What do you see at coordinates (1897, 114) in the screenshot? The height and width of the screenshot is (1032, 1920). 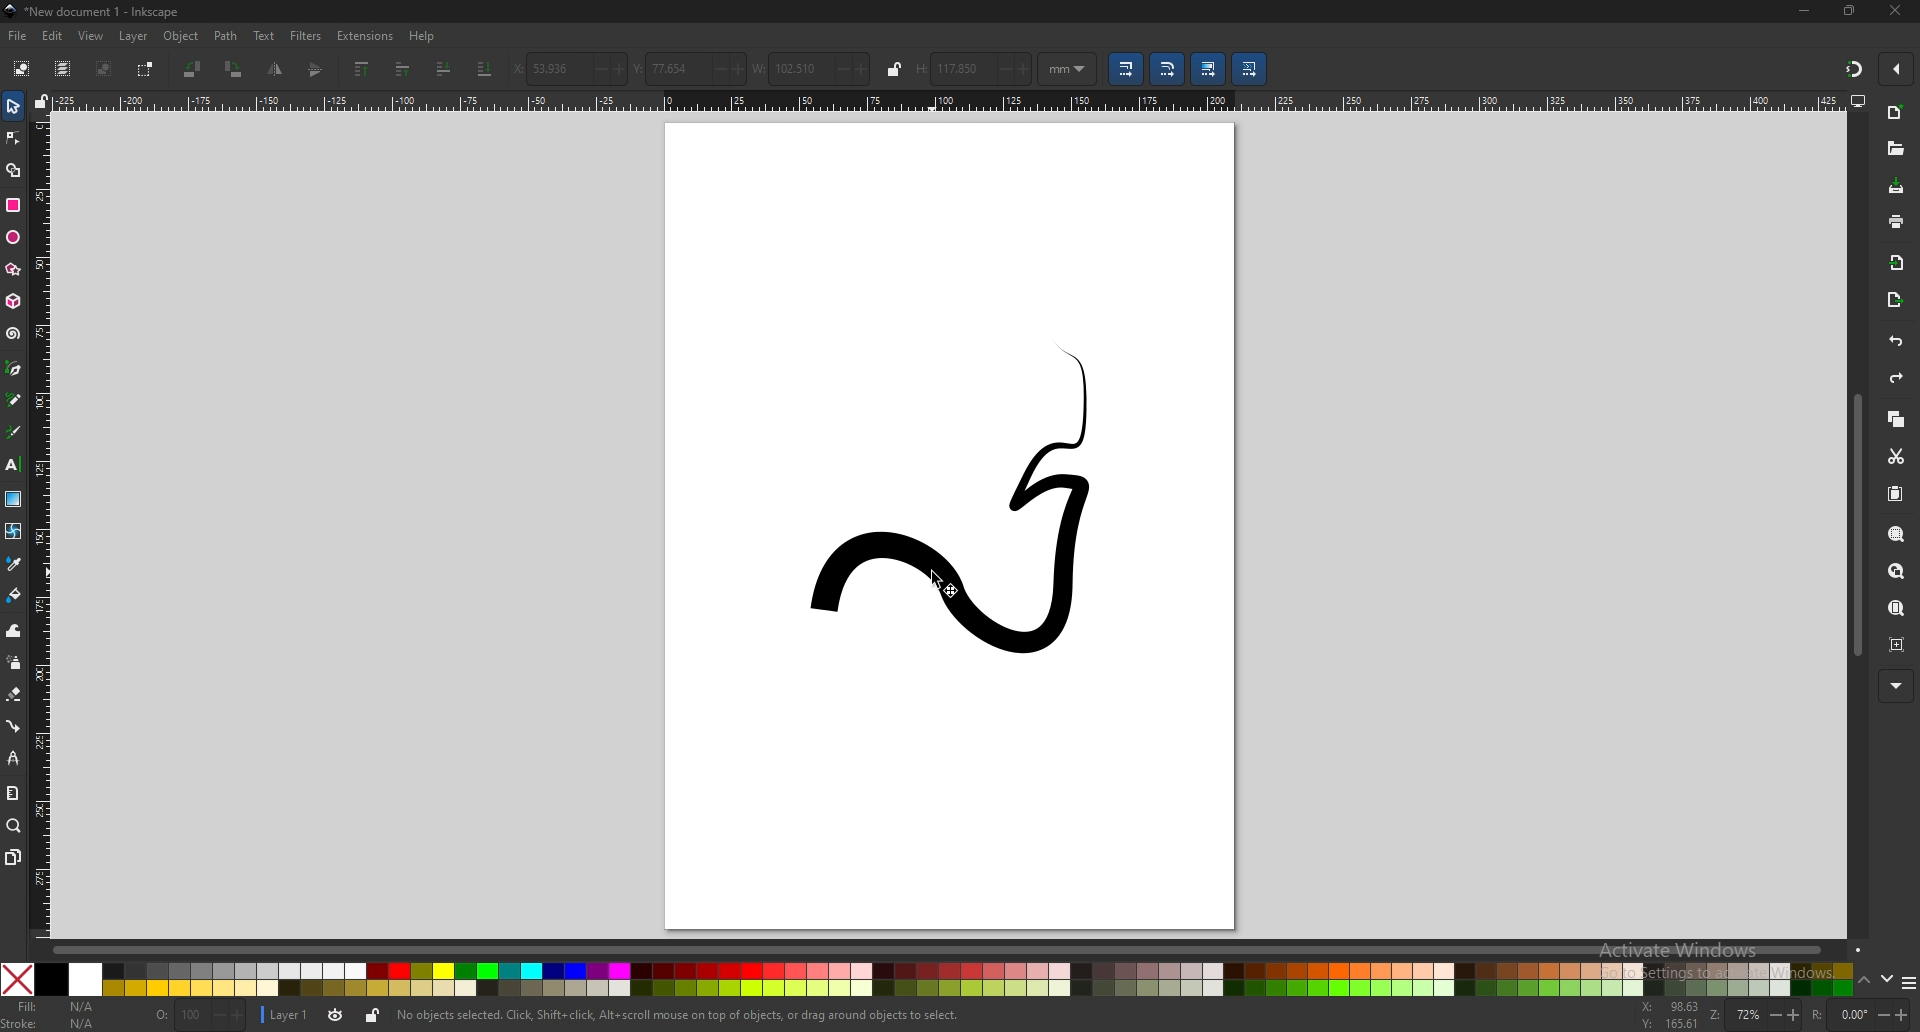 I see `new` at bounding box center [1897, 114].